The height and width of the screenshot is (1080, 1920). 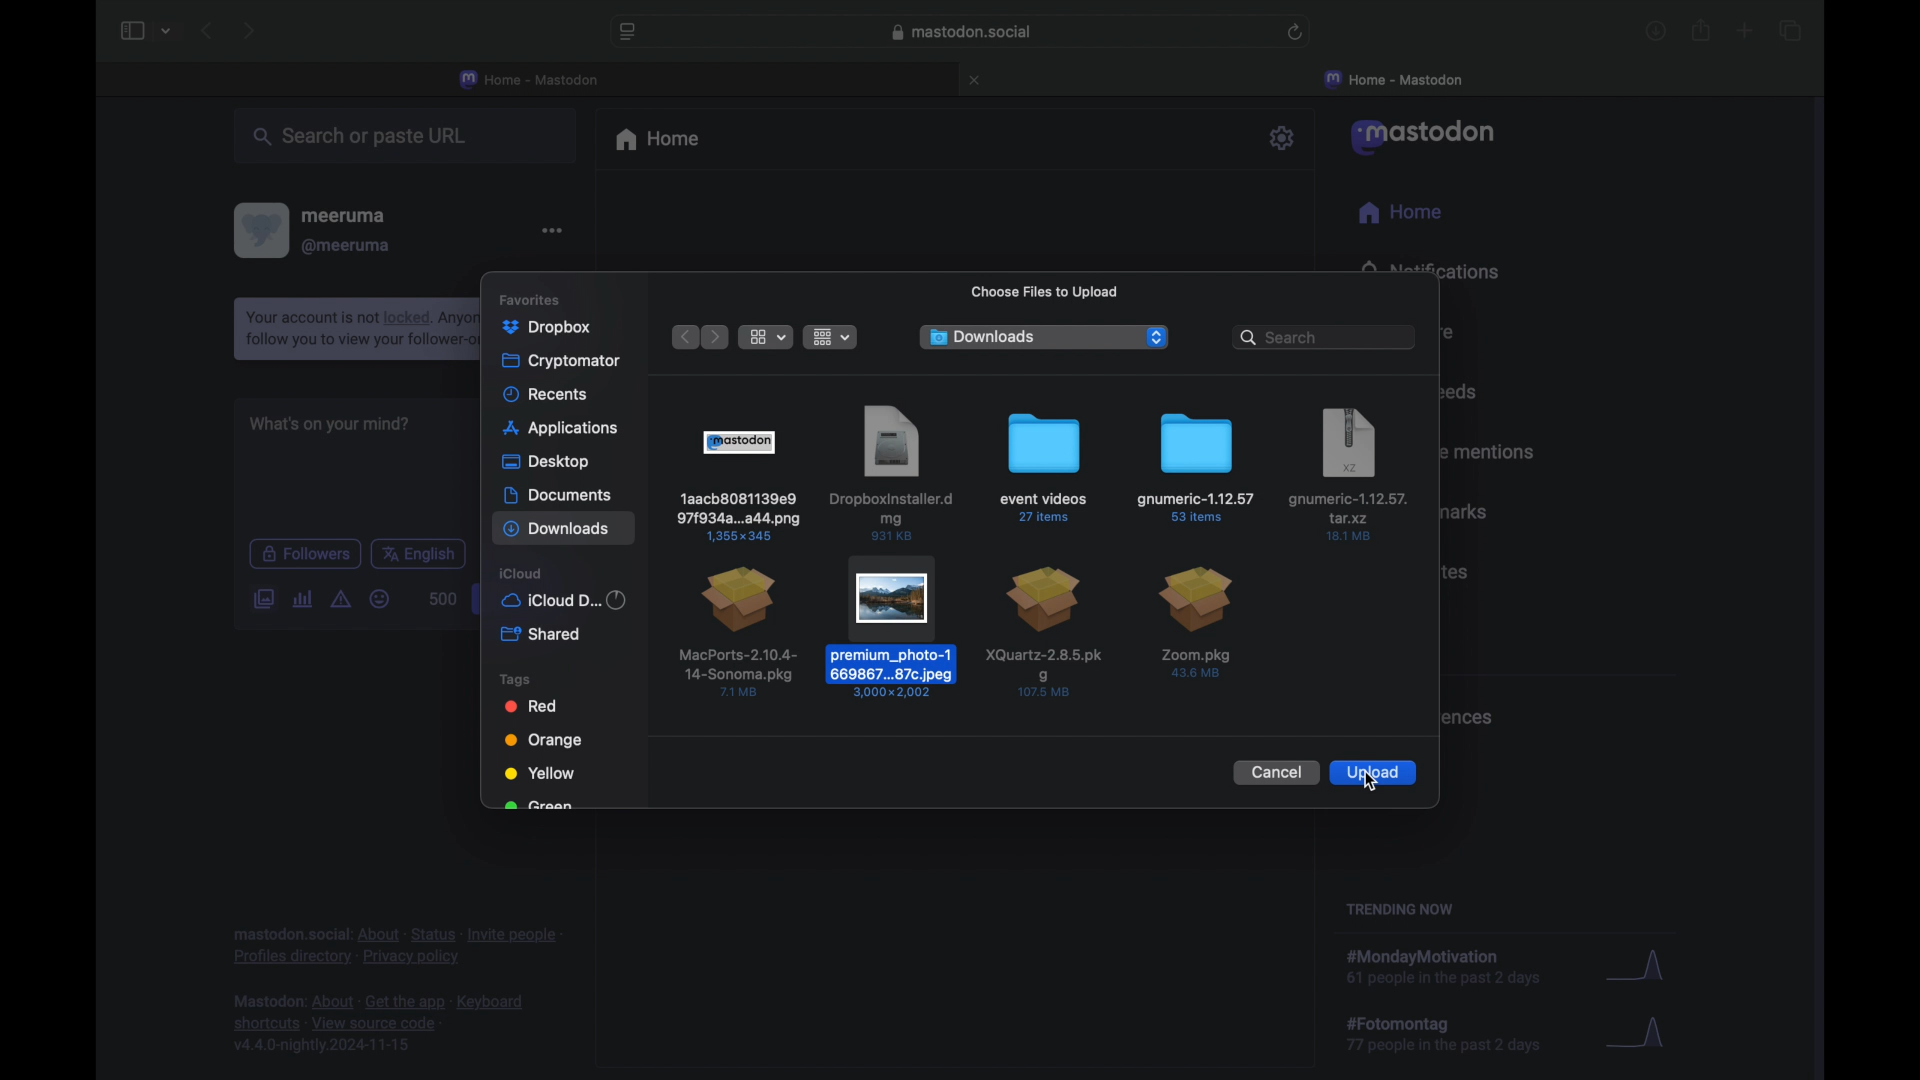 What do you see at coordinates (1199, 624) in the screenshot?
I see `file` at bounding box center [1199, 624].